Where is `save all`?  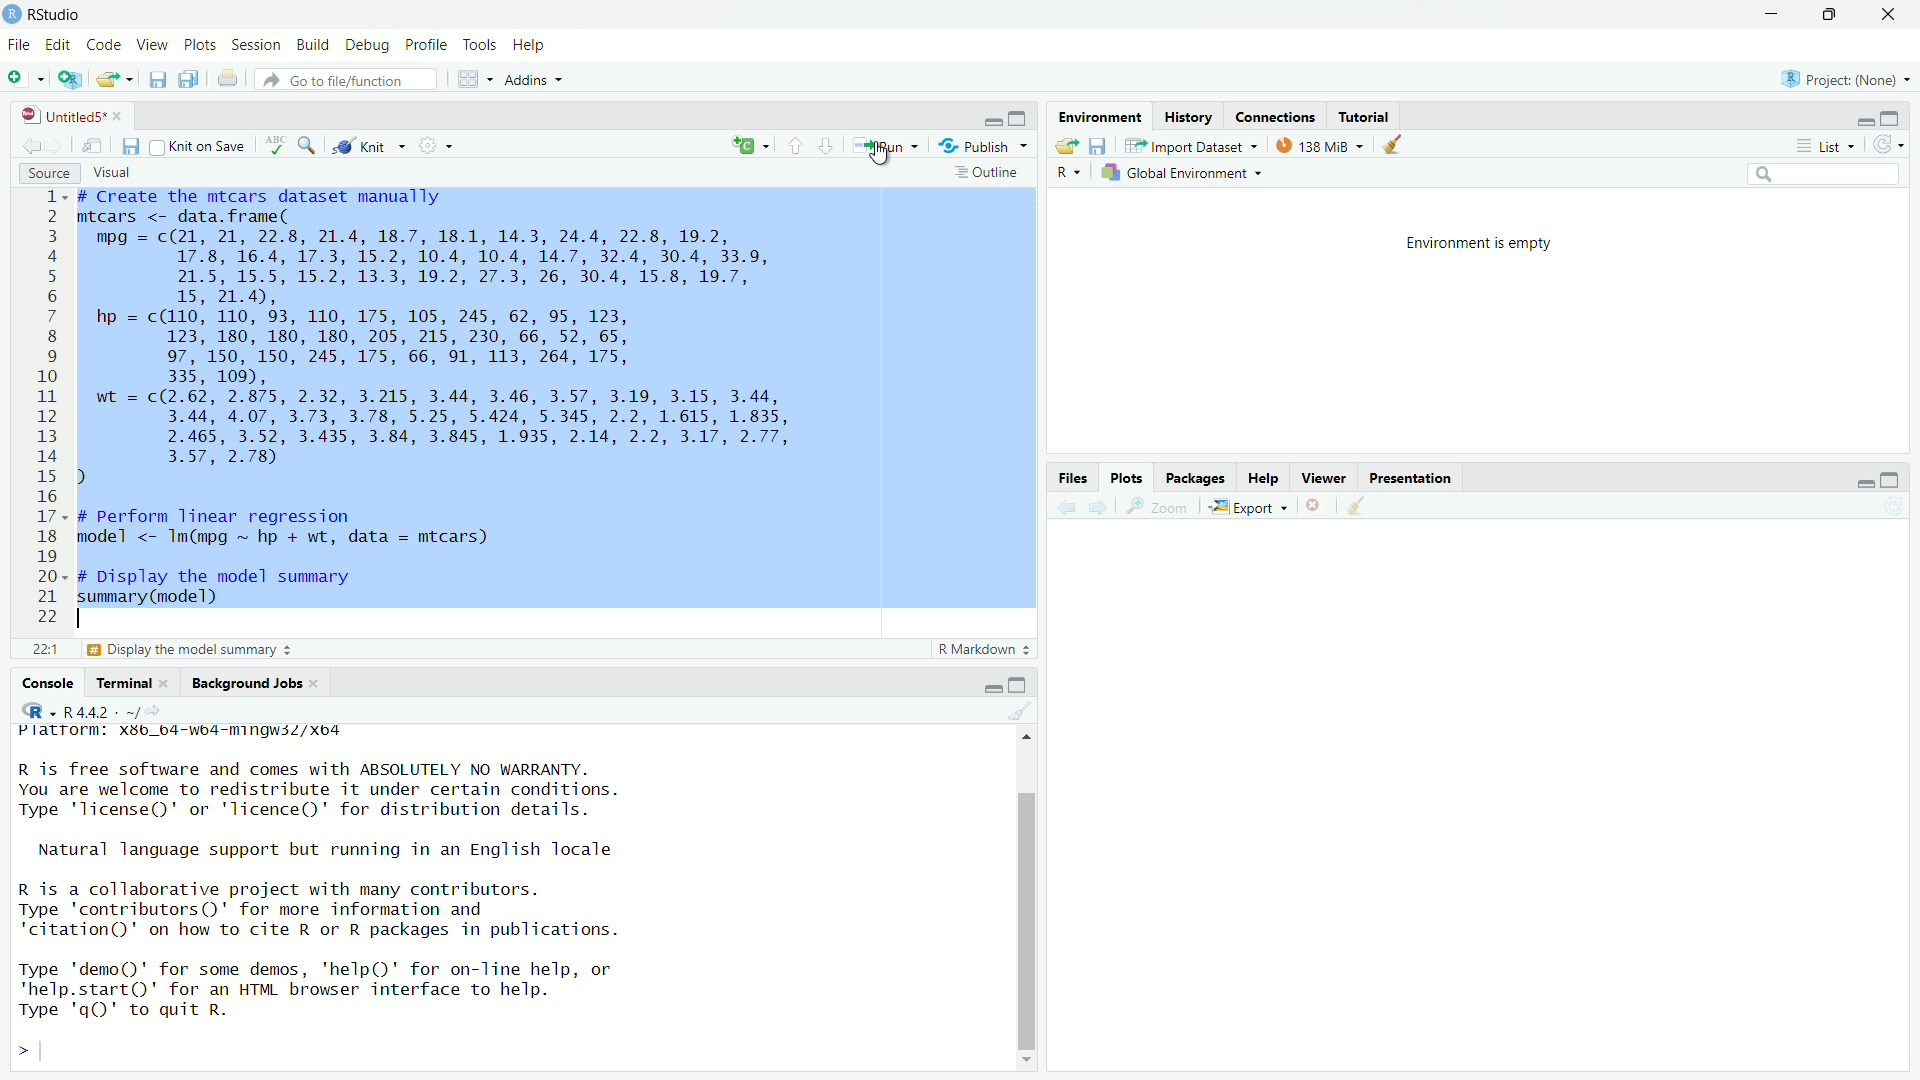 save all is located at coordinates (193, 78).